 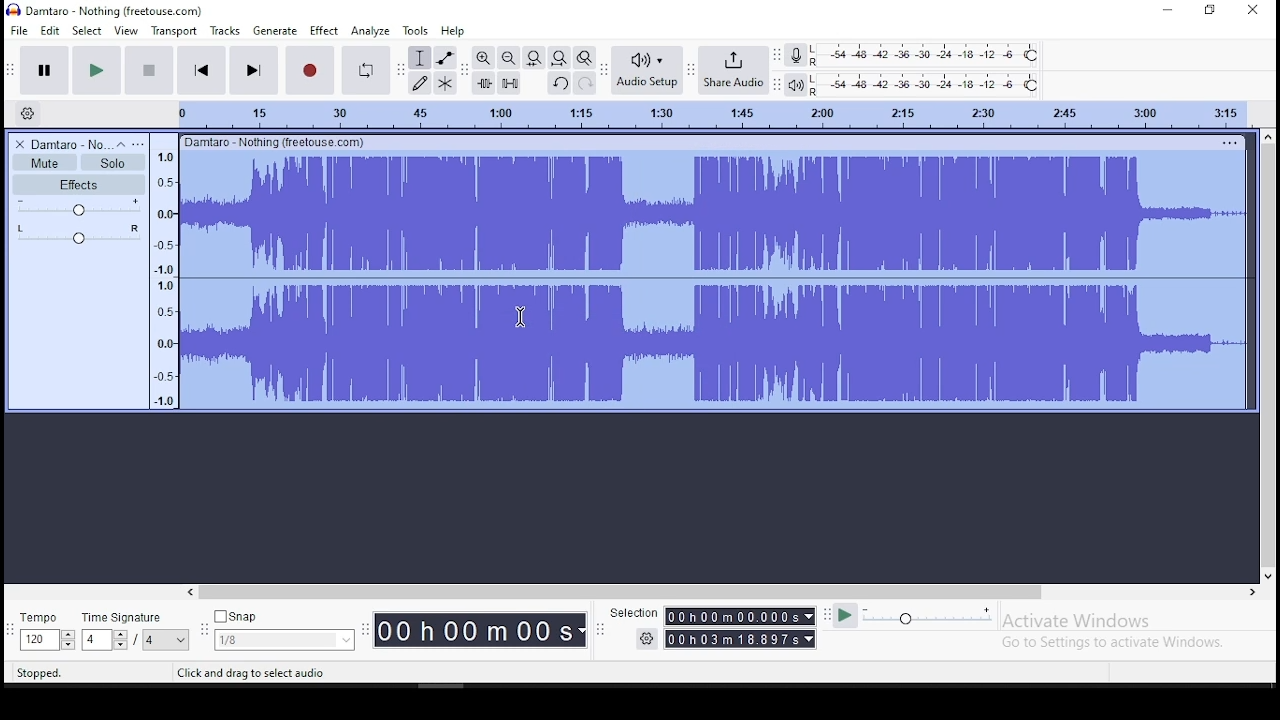 I want to click on scroll down, so click(x=1269, y=576).